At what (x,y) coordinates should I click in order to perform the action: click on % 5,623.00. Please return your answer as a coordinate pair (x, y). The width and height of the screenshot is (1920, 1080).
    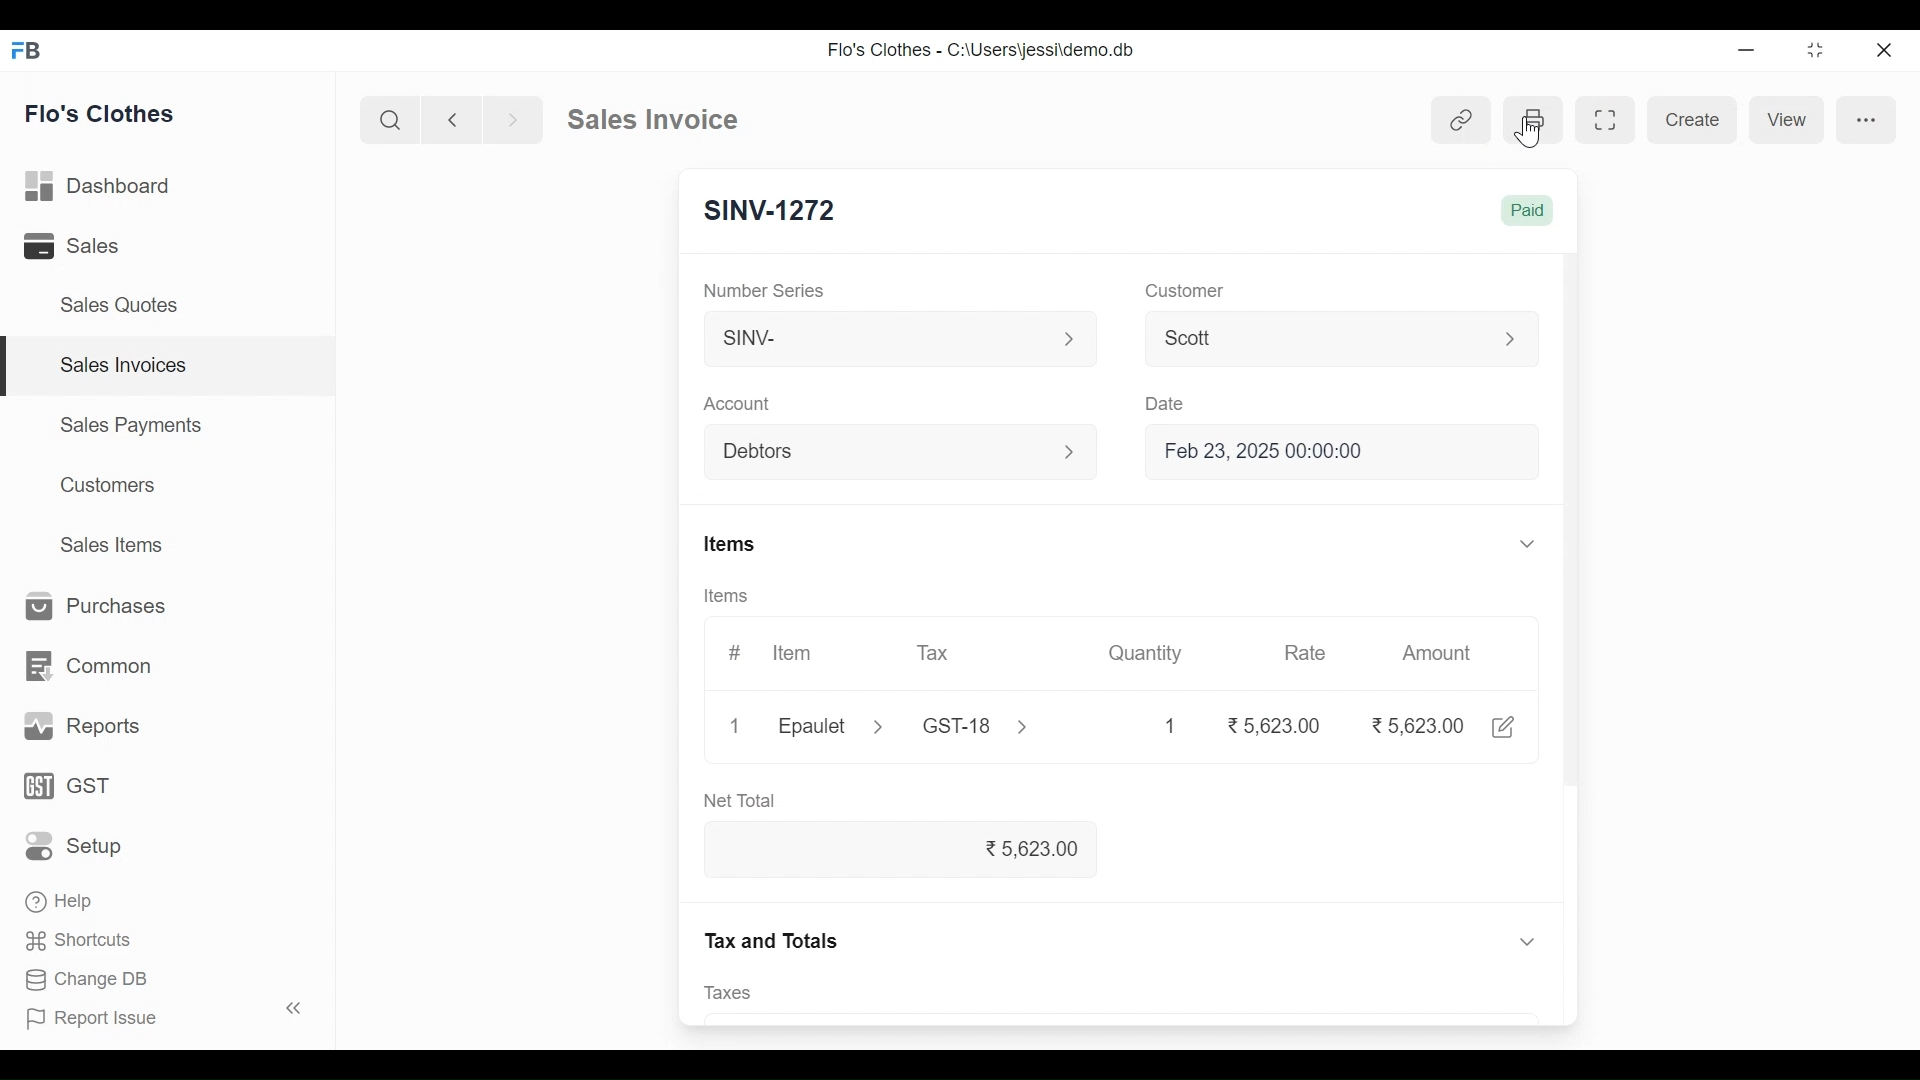
    Looking at the image, I should click on (1029, 849).